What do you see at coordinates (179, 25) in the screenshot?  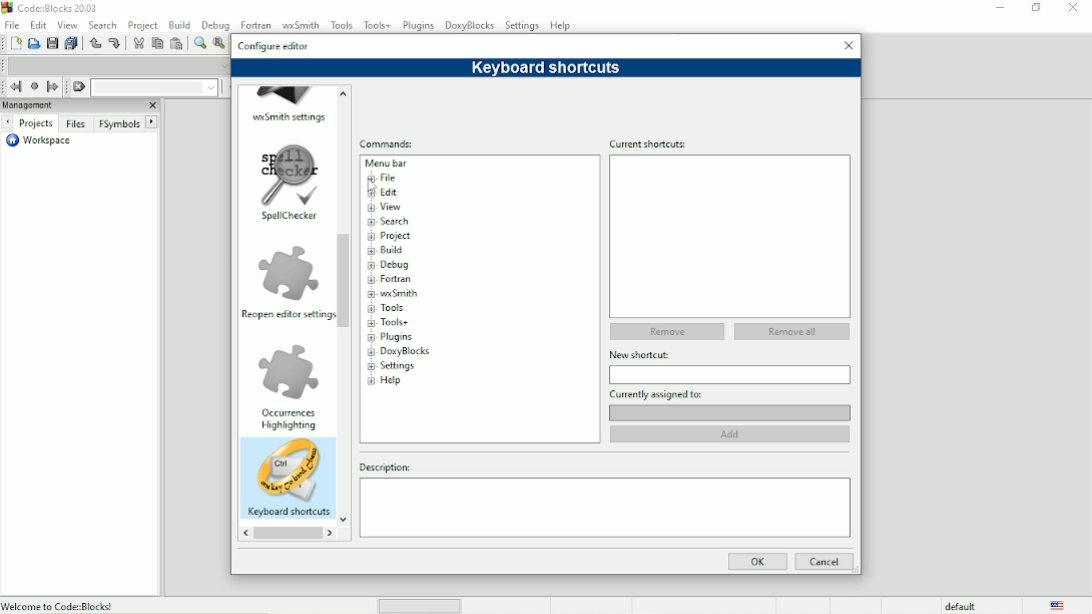 I see `Build` at bounding box center [179, 25].